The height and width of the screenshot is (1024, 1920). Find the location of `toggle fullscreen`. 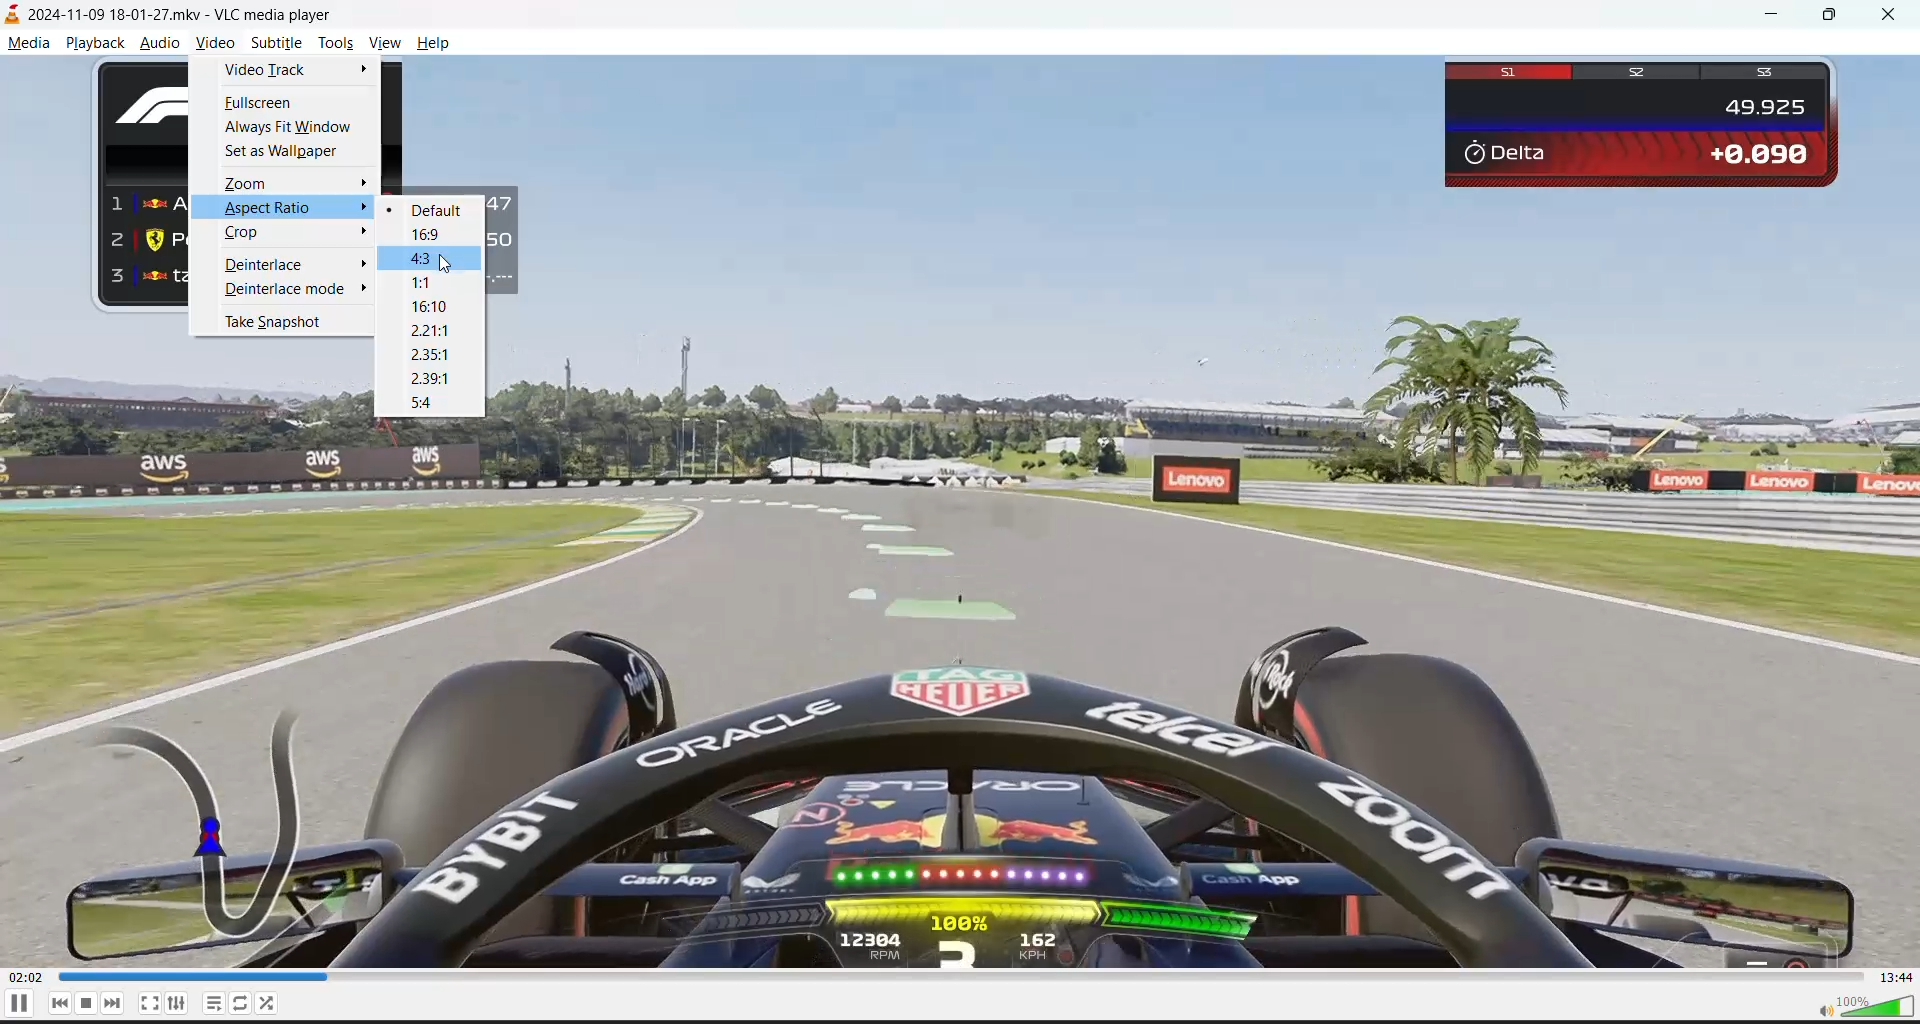

toggle fullscreen is located at coordinates (149, 1002).